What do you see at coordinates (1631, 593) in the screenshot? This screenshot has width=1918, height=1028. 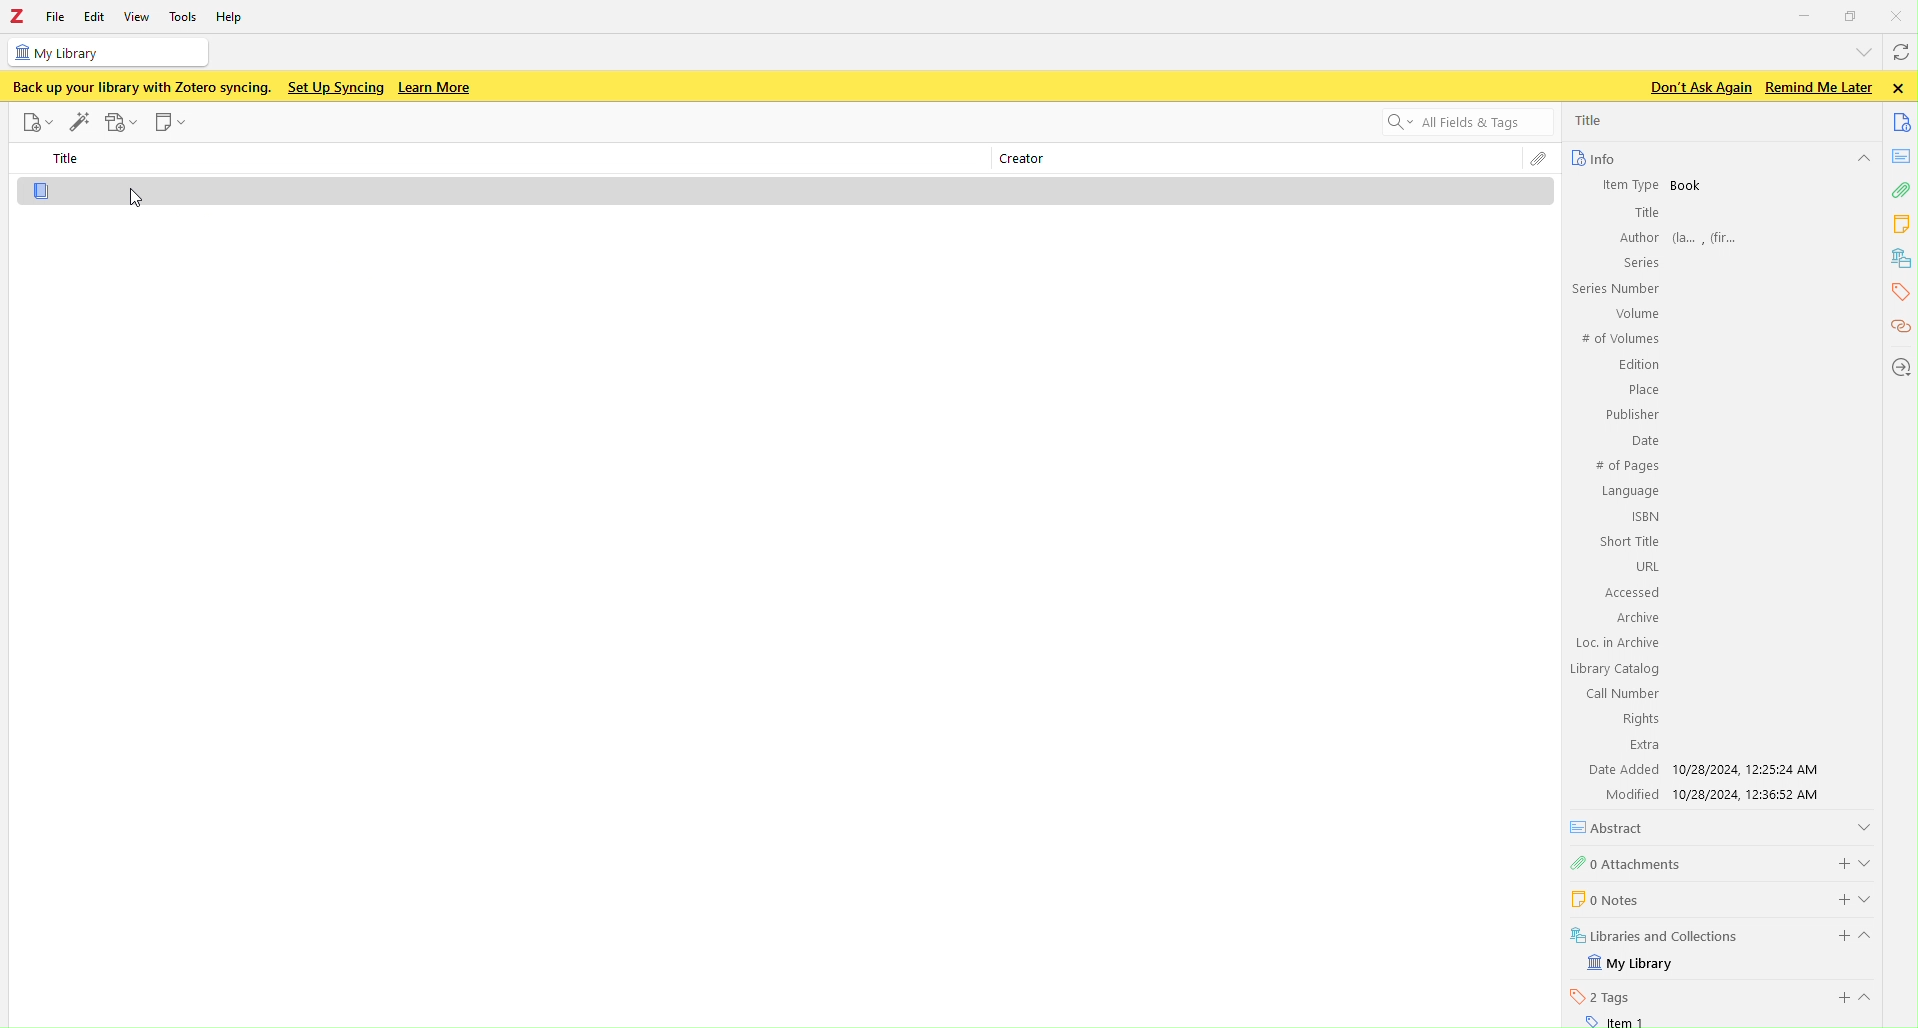 I see `Accessed` at bounding box center [1631, 593].